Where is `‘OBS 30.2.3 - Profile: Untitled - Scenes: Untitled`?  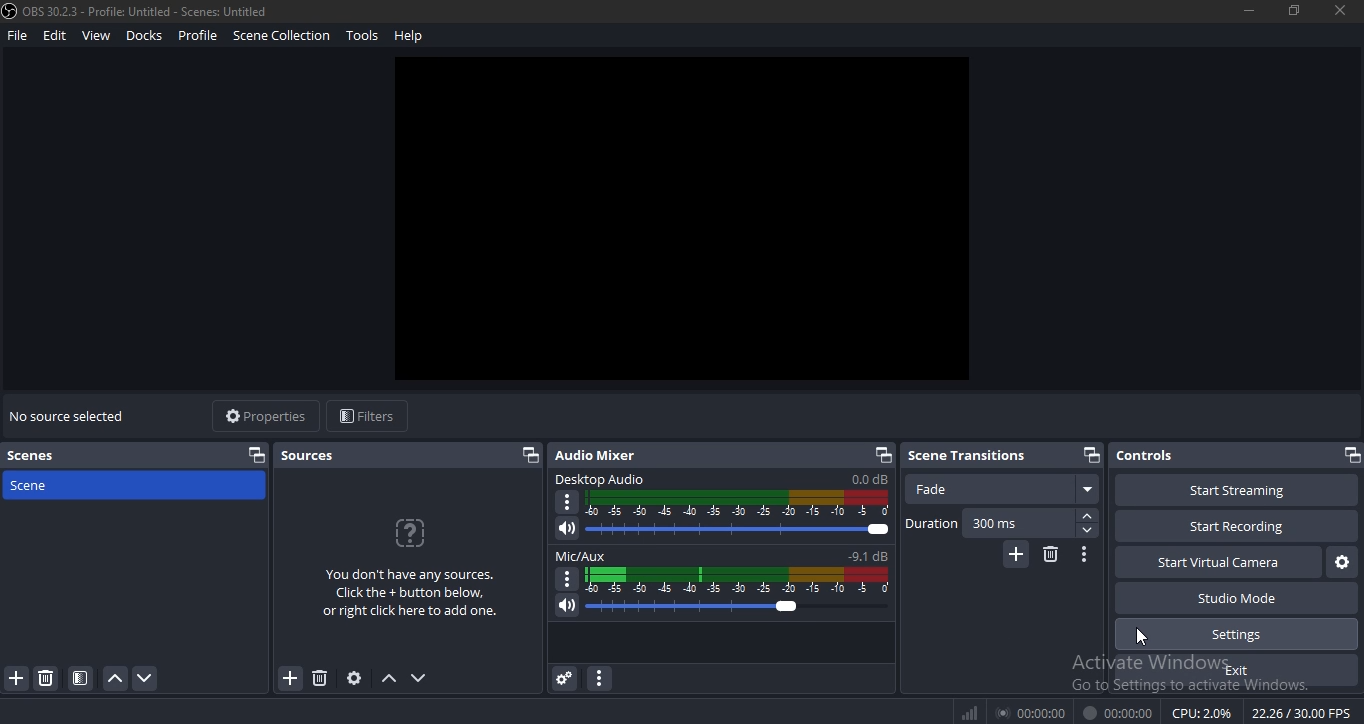 ‘OBS 30.2.3 - Profile: Untitled - Scenes: Untitled is located at coordinates (137, 11).